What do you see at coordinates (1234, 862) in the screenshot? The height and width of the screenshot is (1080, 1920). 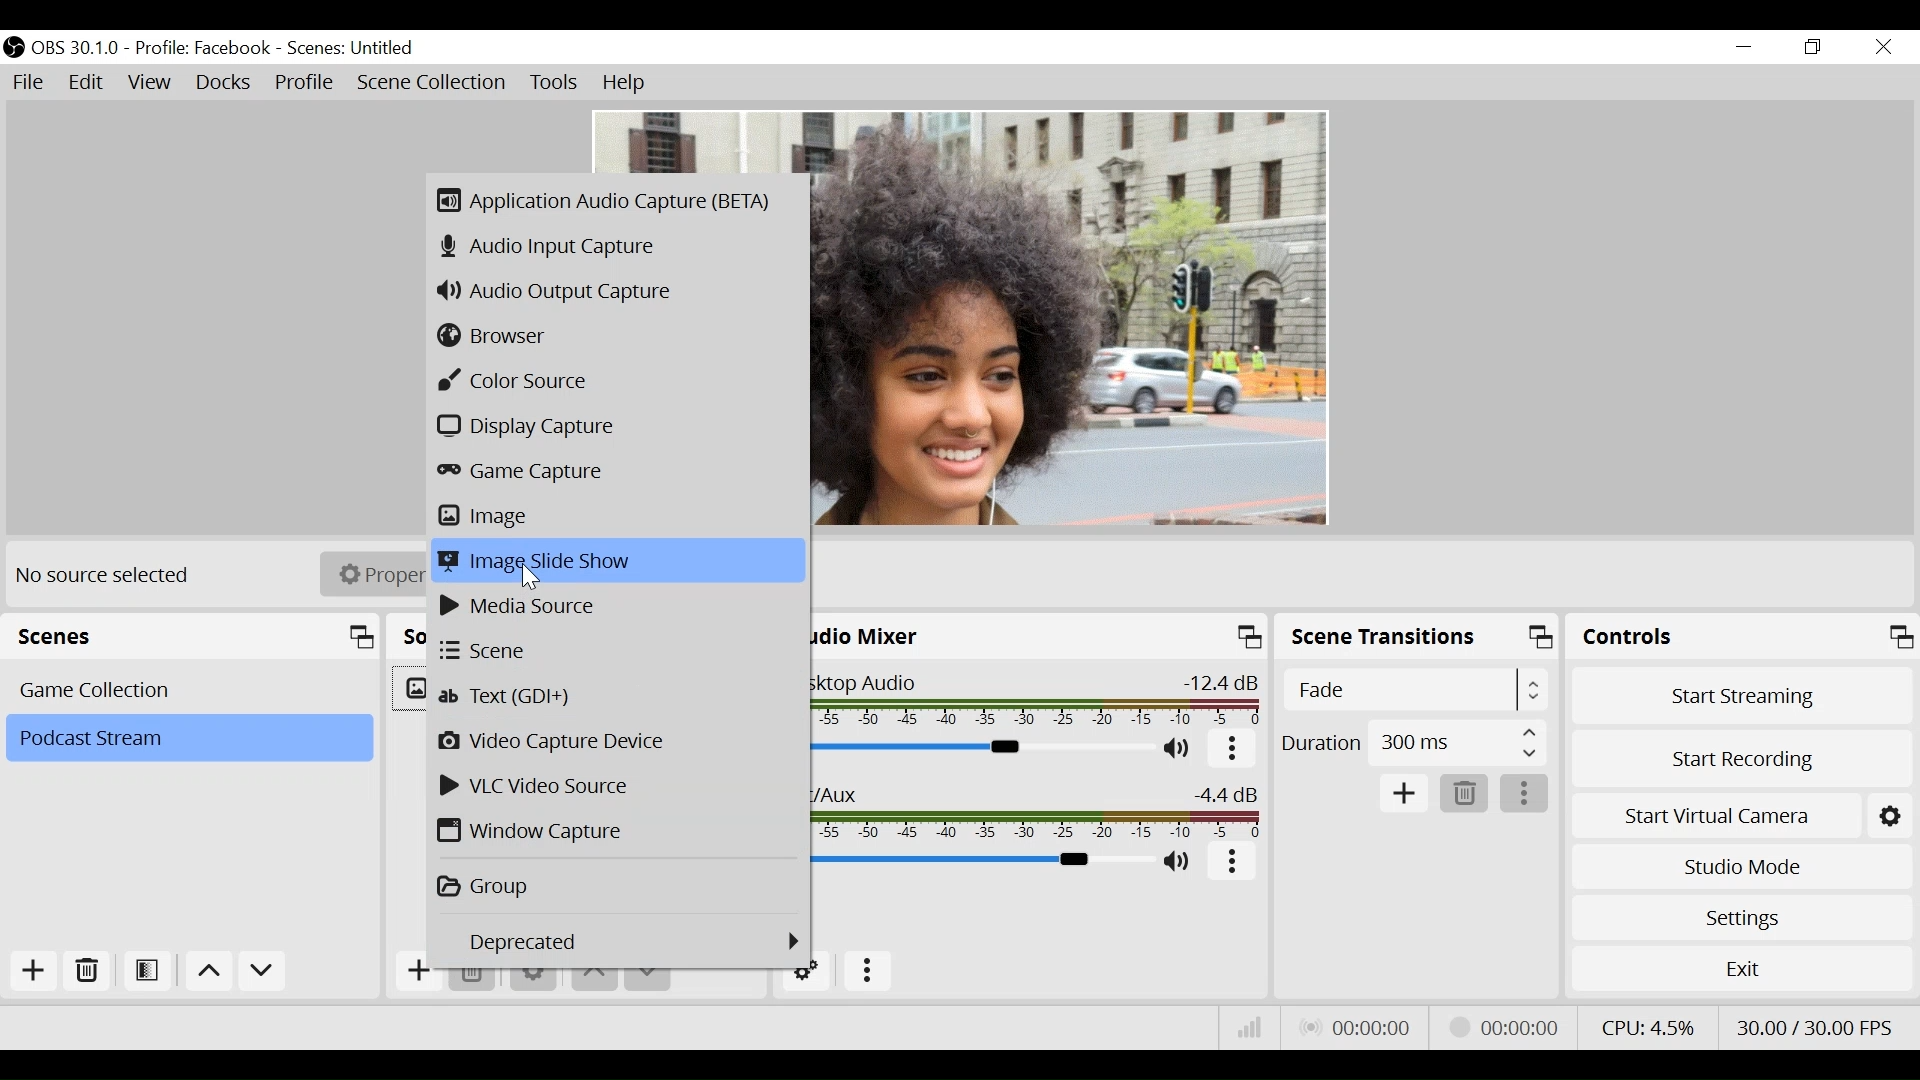 I see `More options` at bounding box center [1234, 862].